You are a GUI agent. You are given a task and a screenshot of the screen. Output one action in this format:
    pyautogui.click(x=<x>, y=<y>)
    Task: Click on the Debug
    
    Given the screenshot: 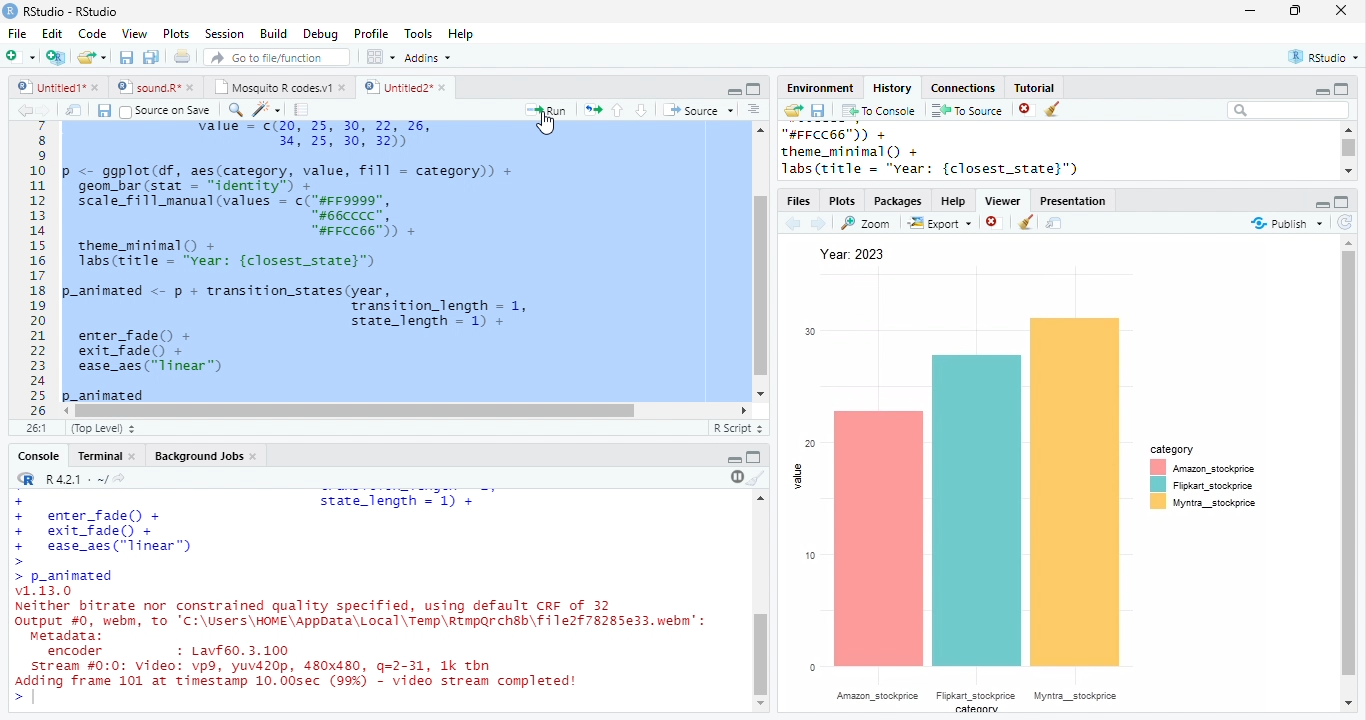 What is the action you would take?
    pyautogui.click(x=321, y=35)
    